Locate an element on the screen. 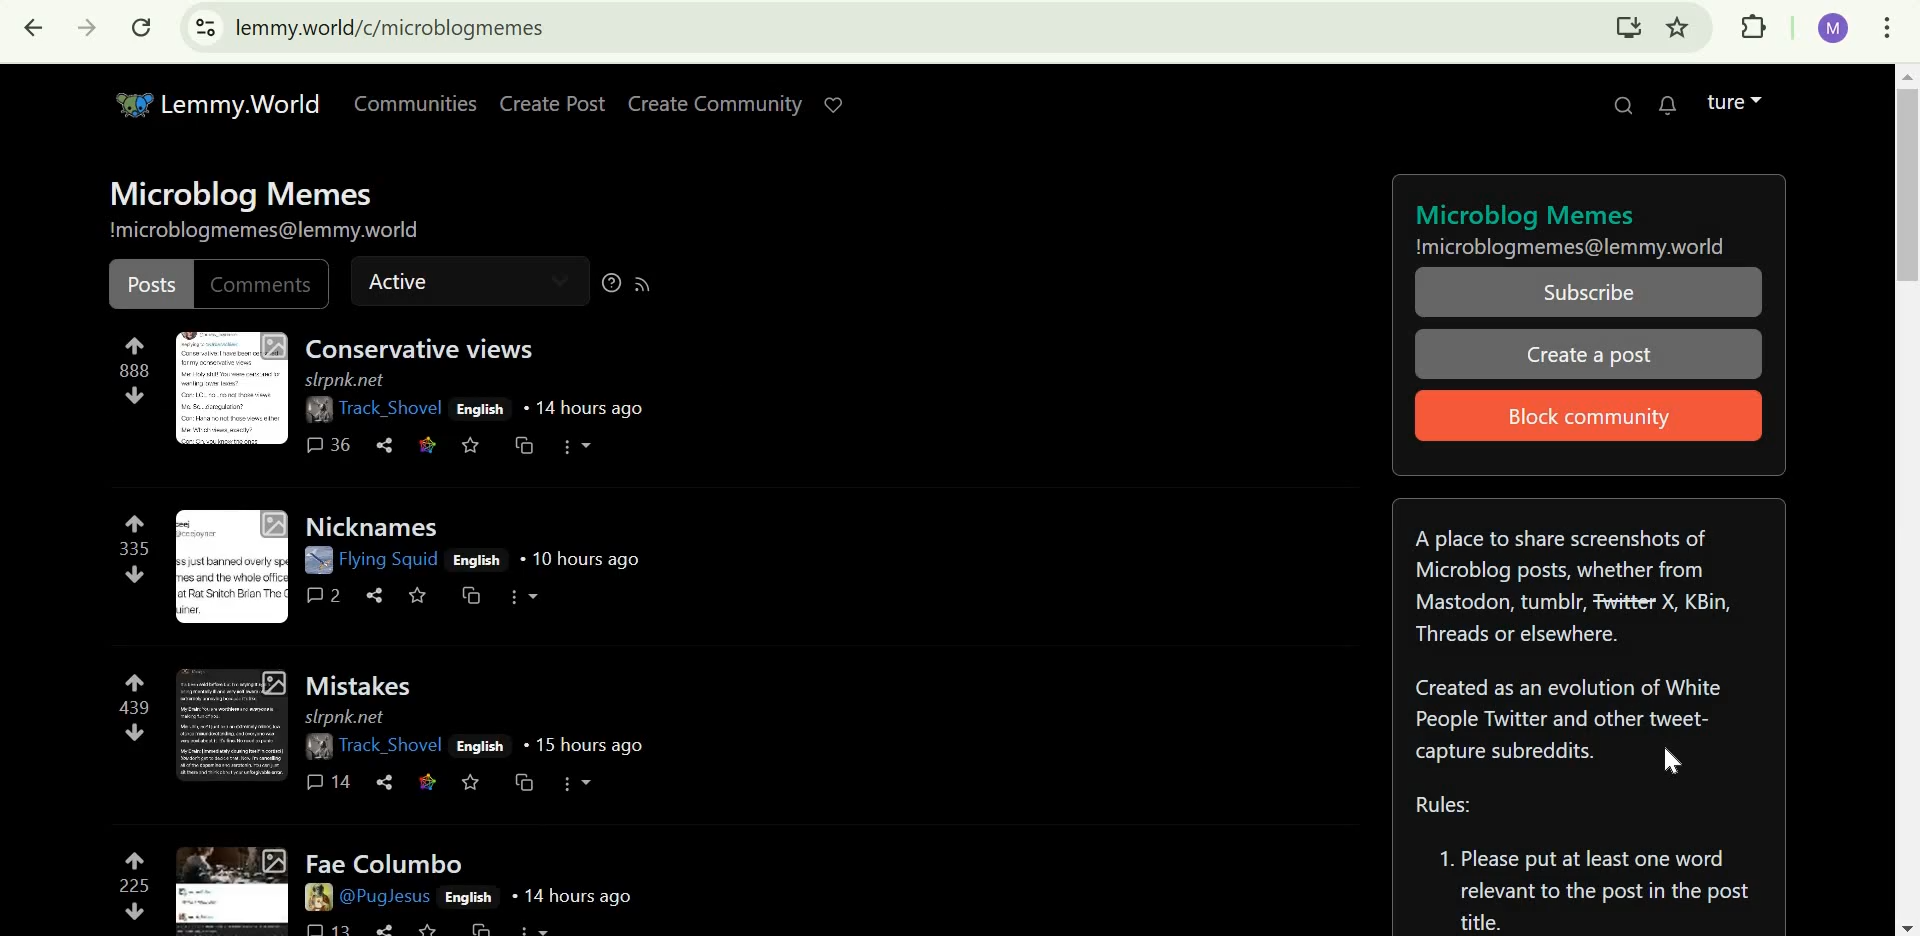 This screenshot has height=936, width=1920. navigations is located at coordinates (1889, 919).